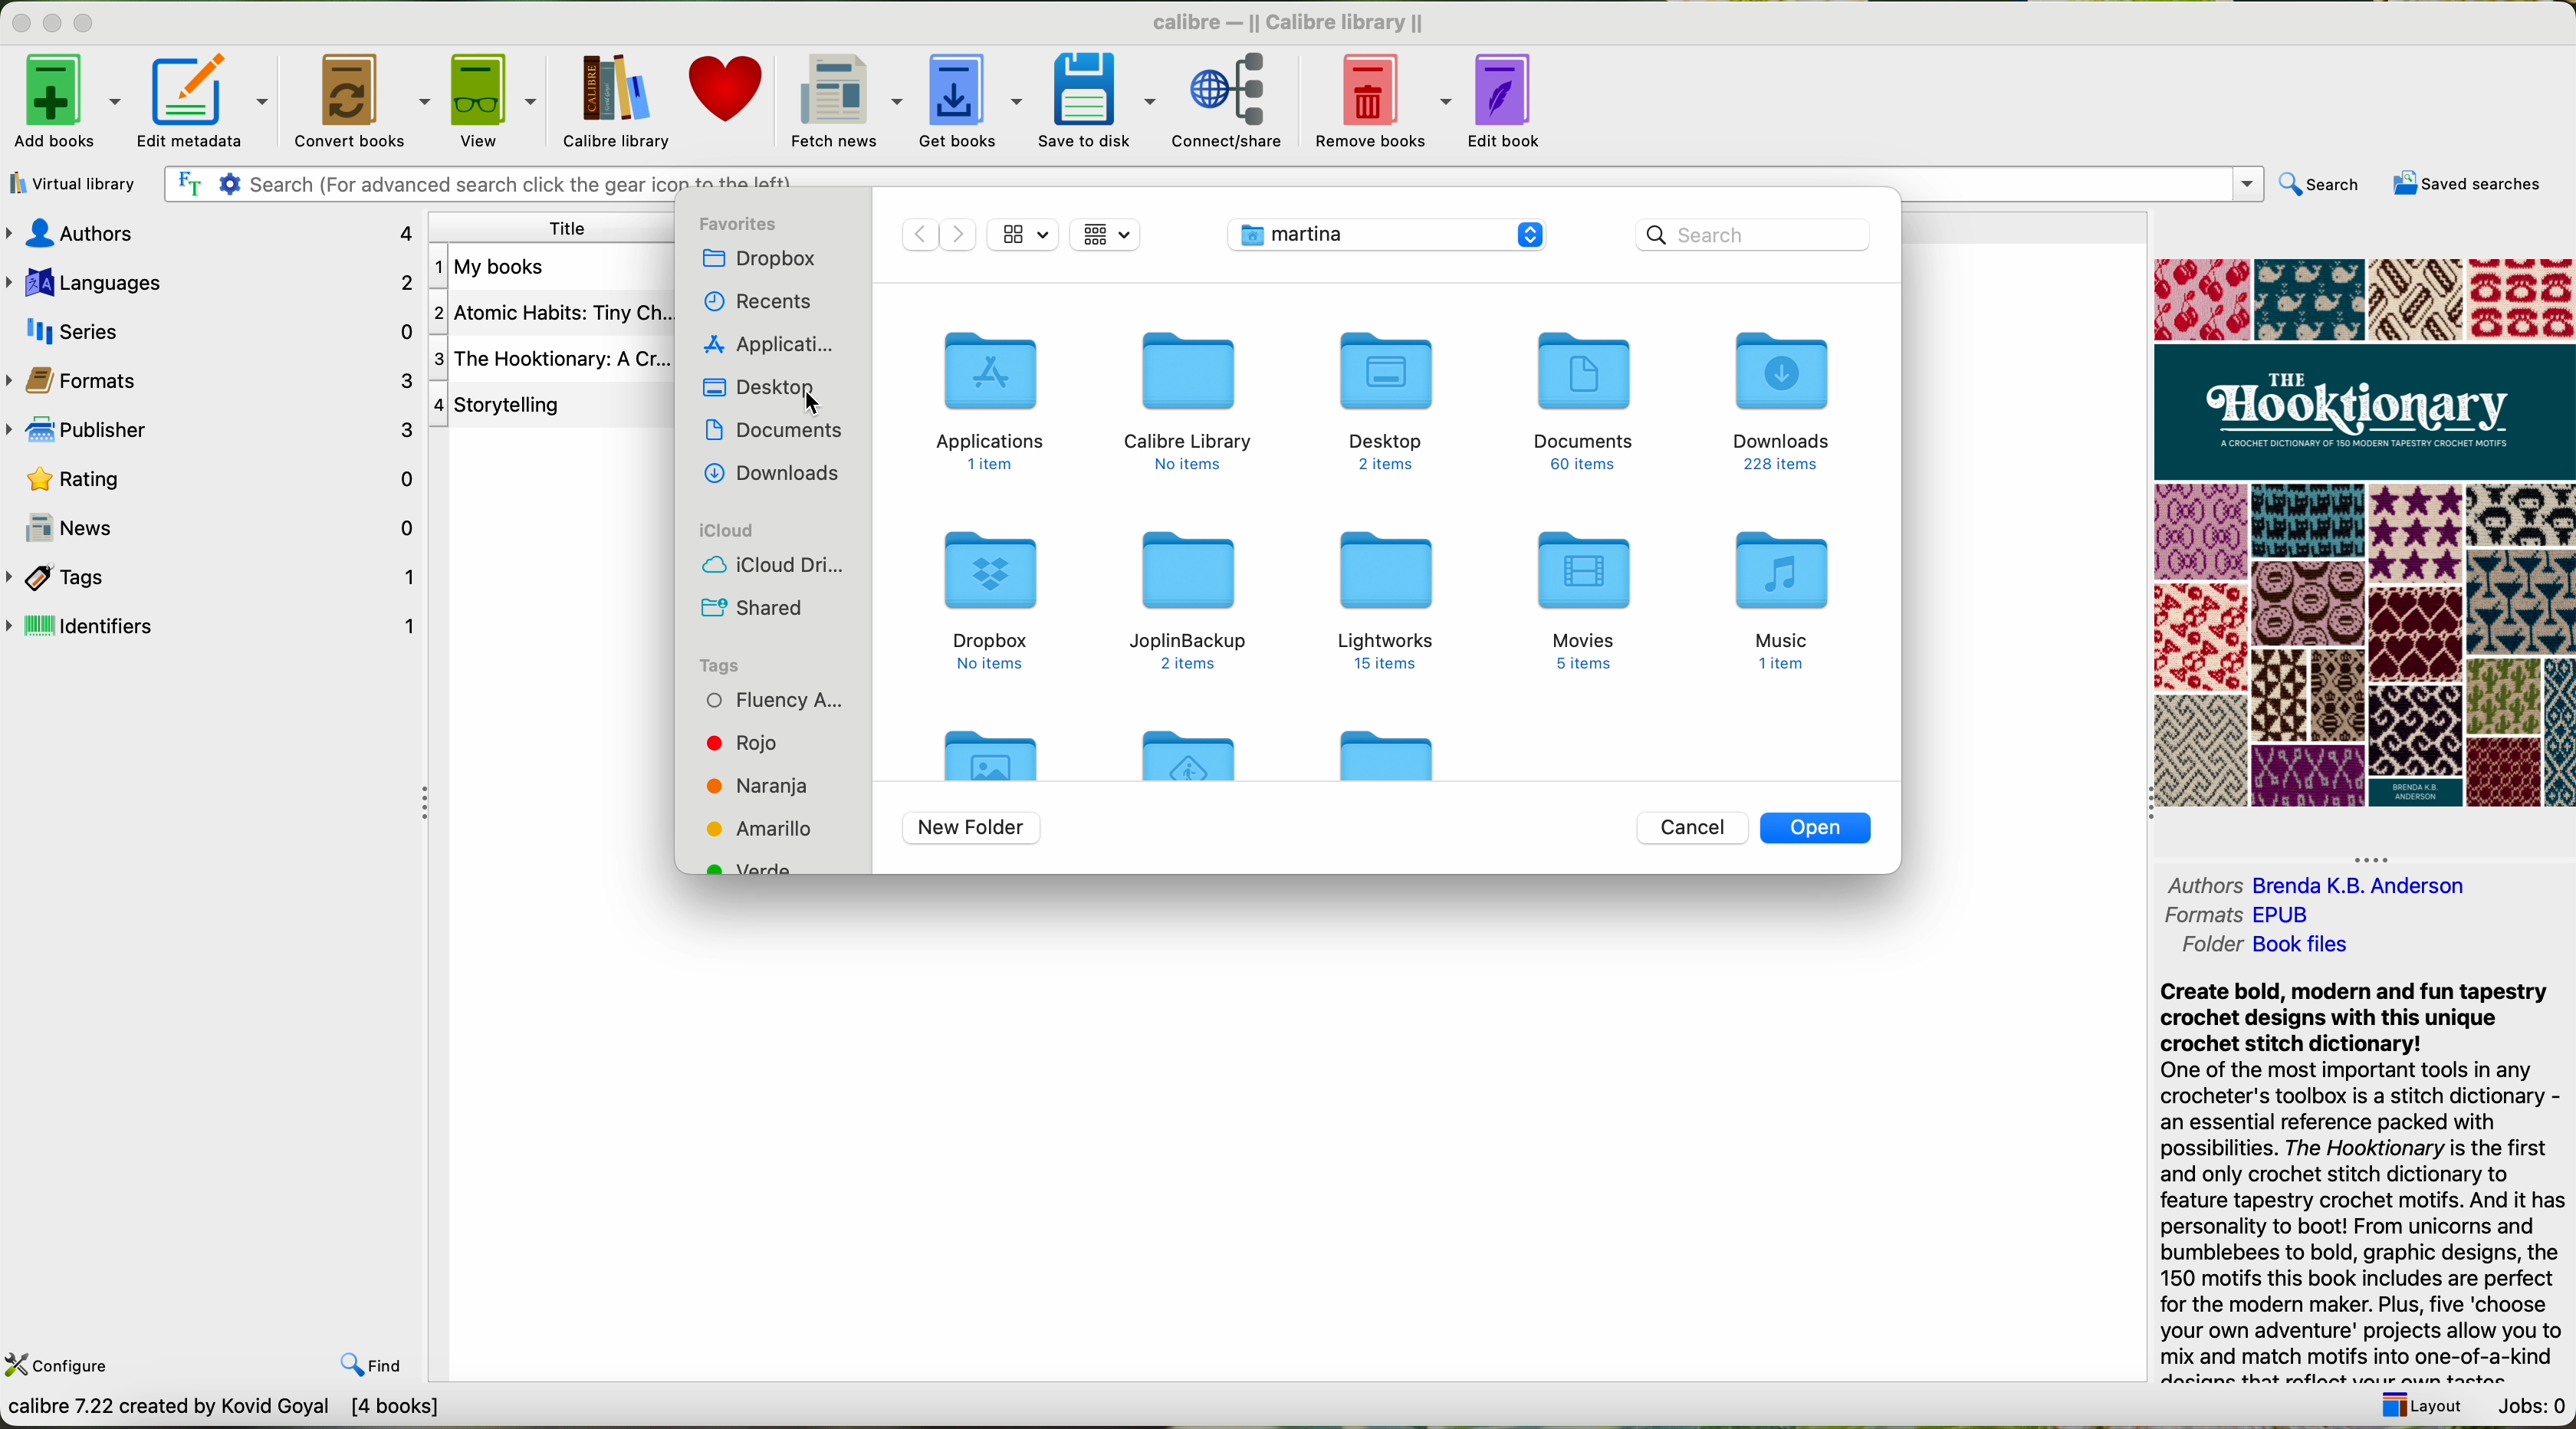 The image size is (2576, 1429). What do you see at coordinates (2413, 885) in the screenshot?
I see `Brenda K.B Anderson` at bounding box center [2413, 885].